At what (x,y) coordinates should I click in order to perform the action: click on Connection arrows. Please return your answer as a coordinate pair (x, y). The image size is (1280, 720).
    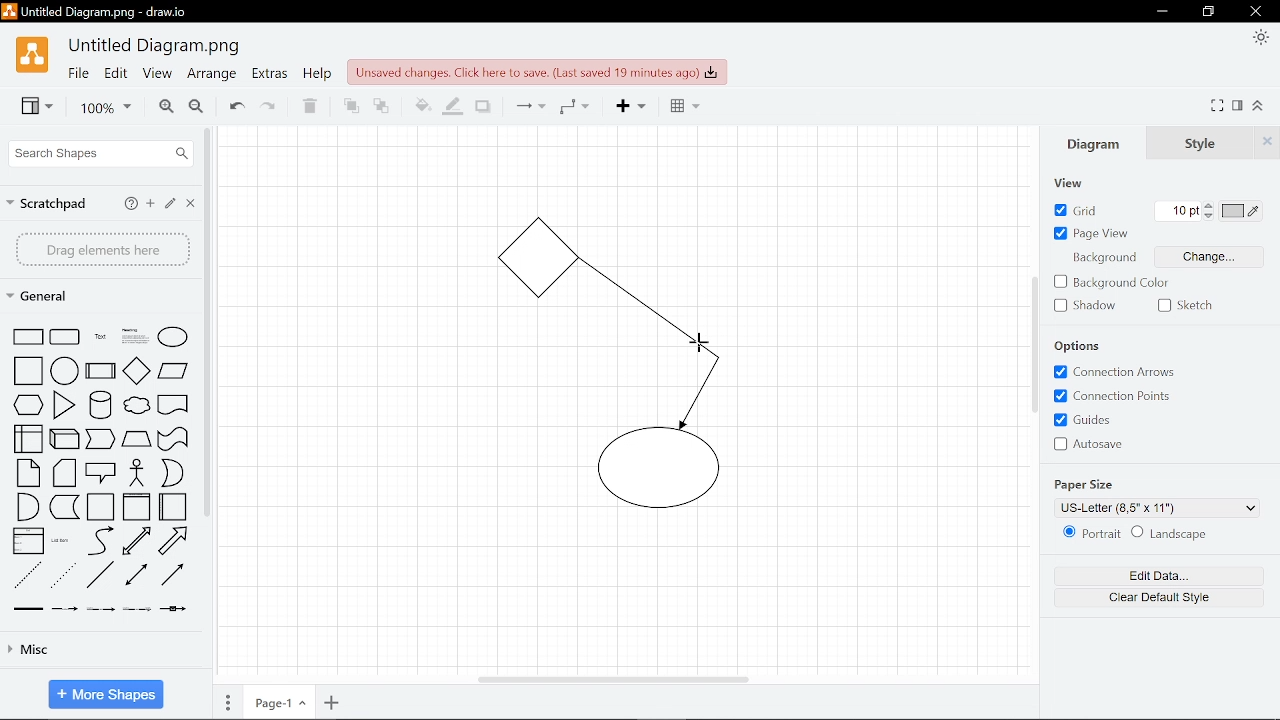
    Looking at the image, I should click on (1122, 372).